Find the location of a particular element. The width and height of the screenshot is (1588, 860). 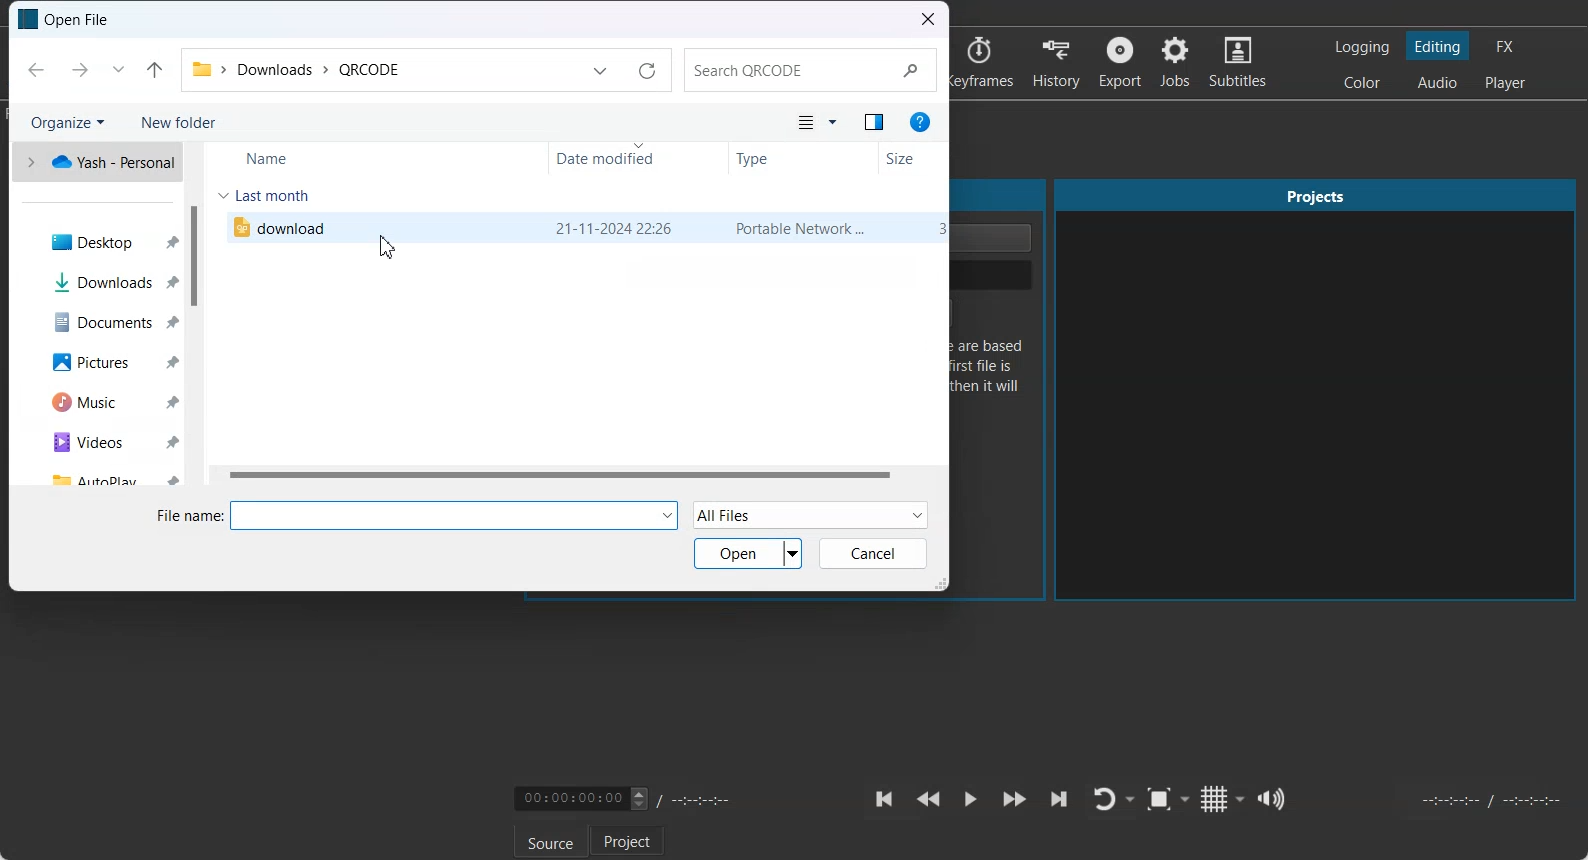

Last month is located at coordinates (265, 197).